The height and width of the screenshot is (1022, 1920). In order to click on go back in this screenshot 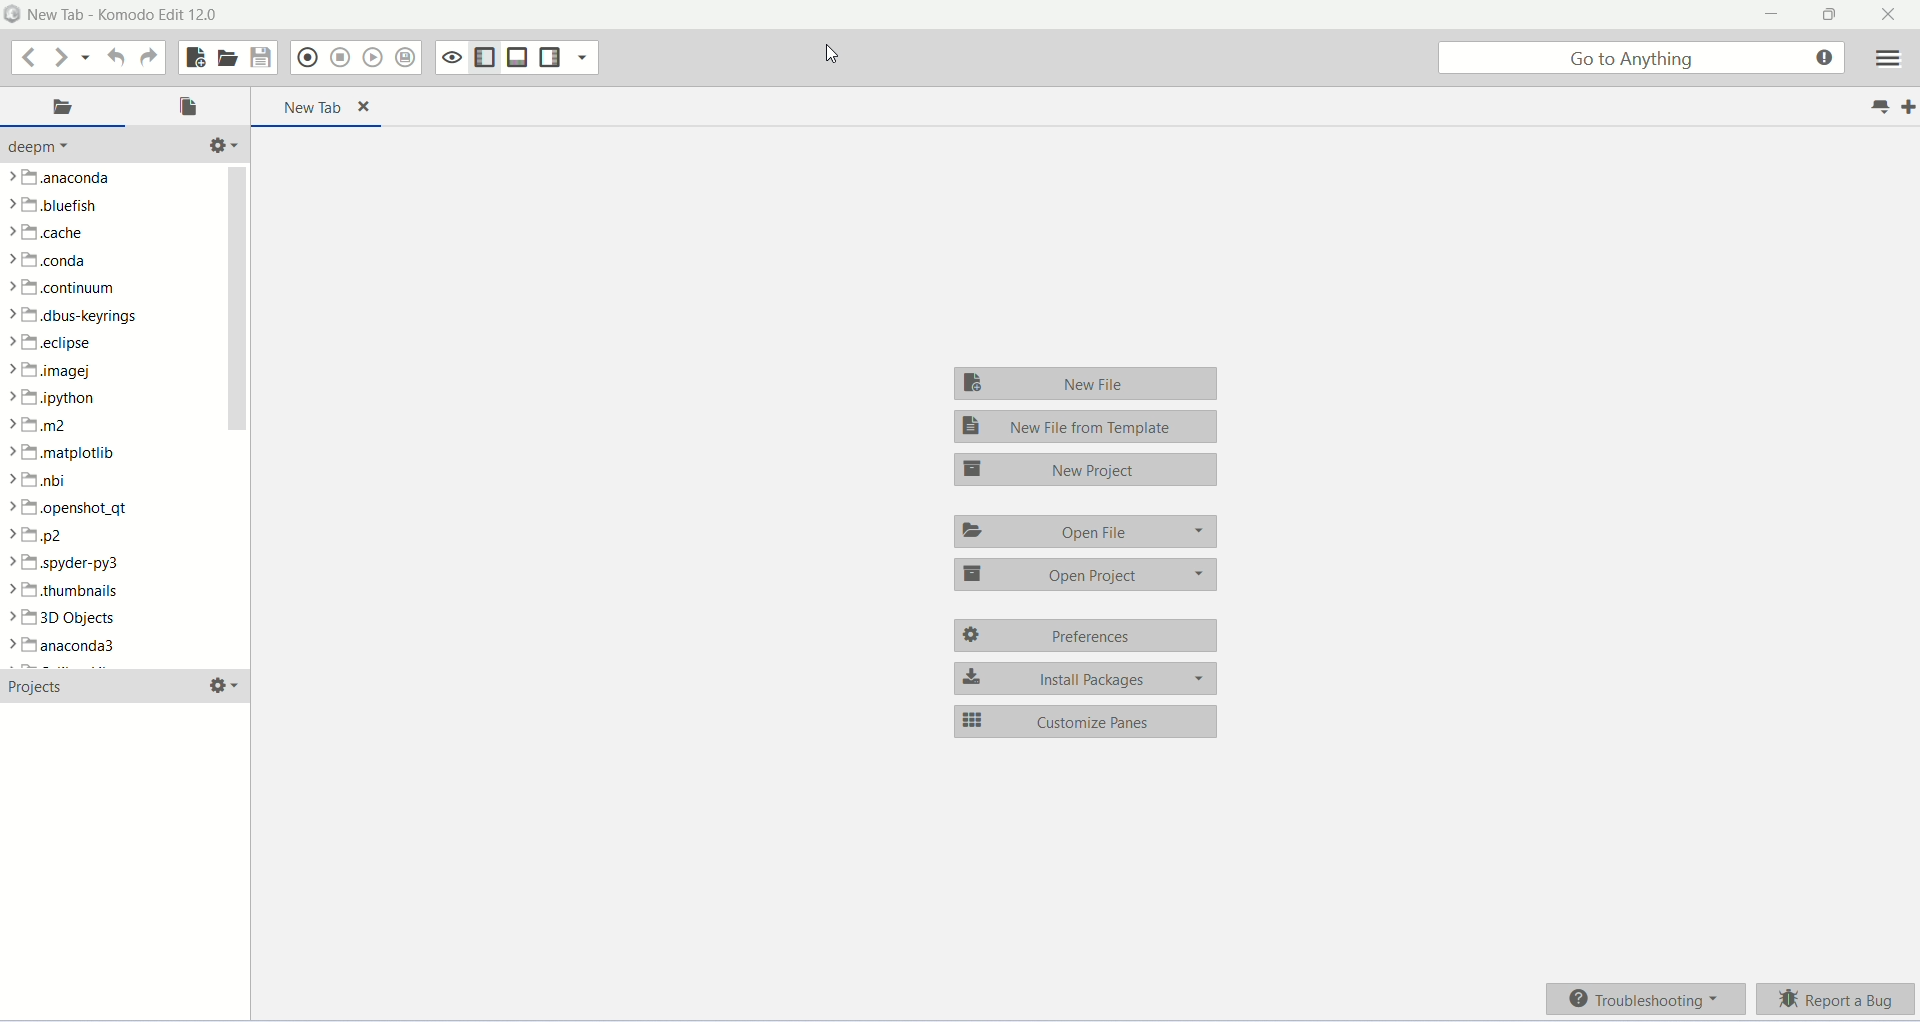, I will do `click(29, 57)`.